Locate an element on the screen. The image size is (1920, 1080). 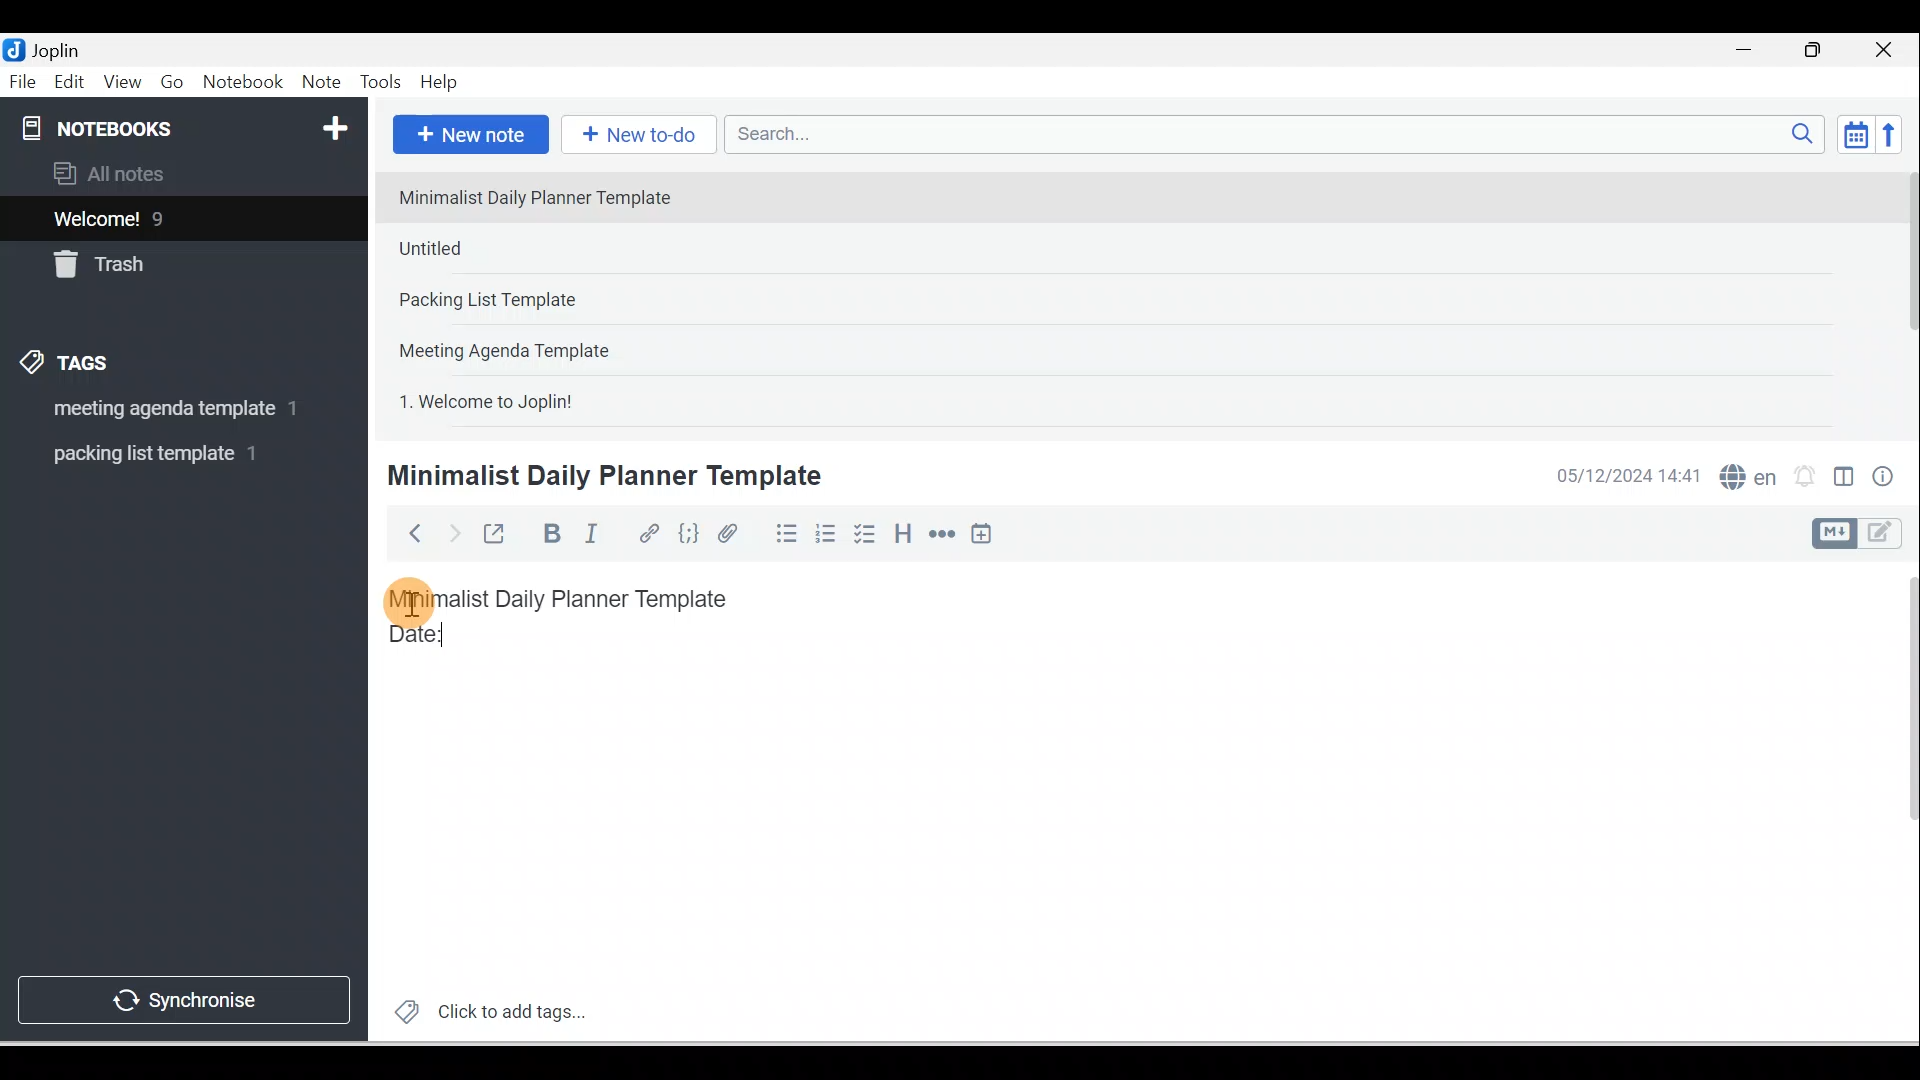
Note 1 is located at coordinates (549, 196).